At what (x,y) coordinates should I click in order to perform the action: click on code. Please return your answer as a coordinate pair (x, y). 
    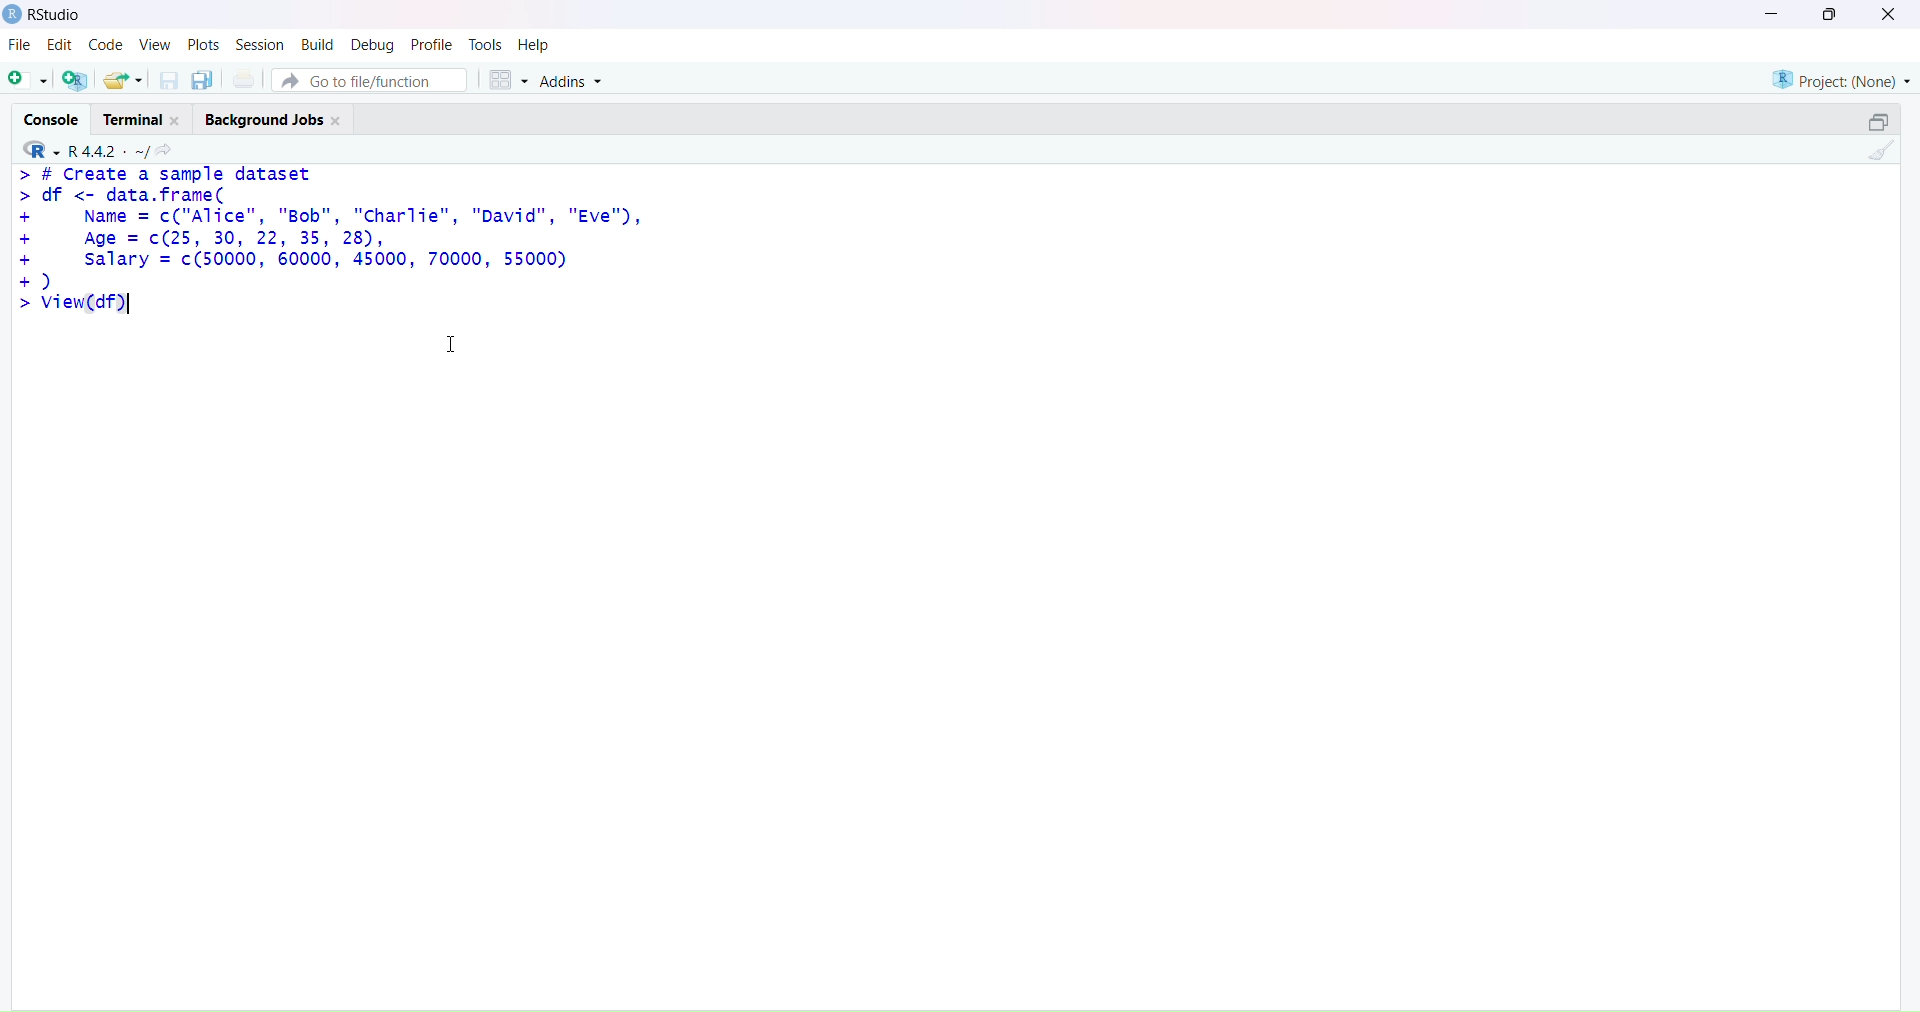
    Looking at the image, I should click on (109, 44).